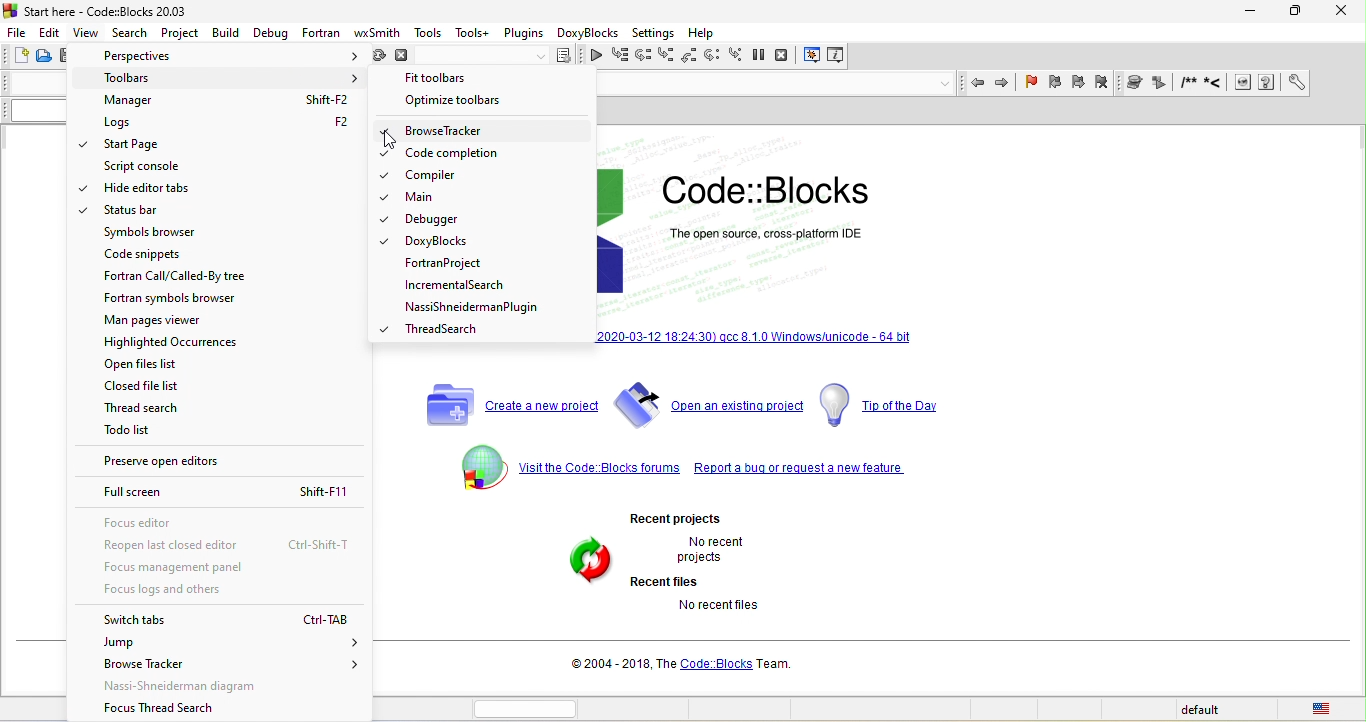 This screenshot has width=1366, height=722. What do you see at coordinates (1136, 81) in the screenshot?
I see `doxywizard` at bounding box center [1136, 81].